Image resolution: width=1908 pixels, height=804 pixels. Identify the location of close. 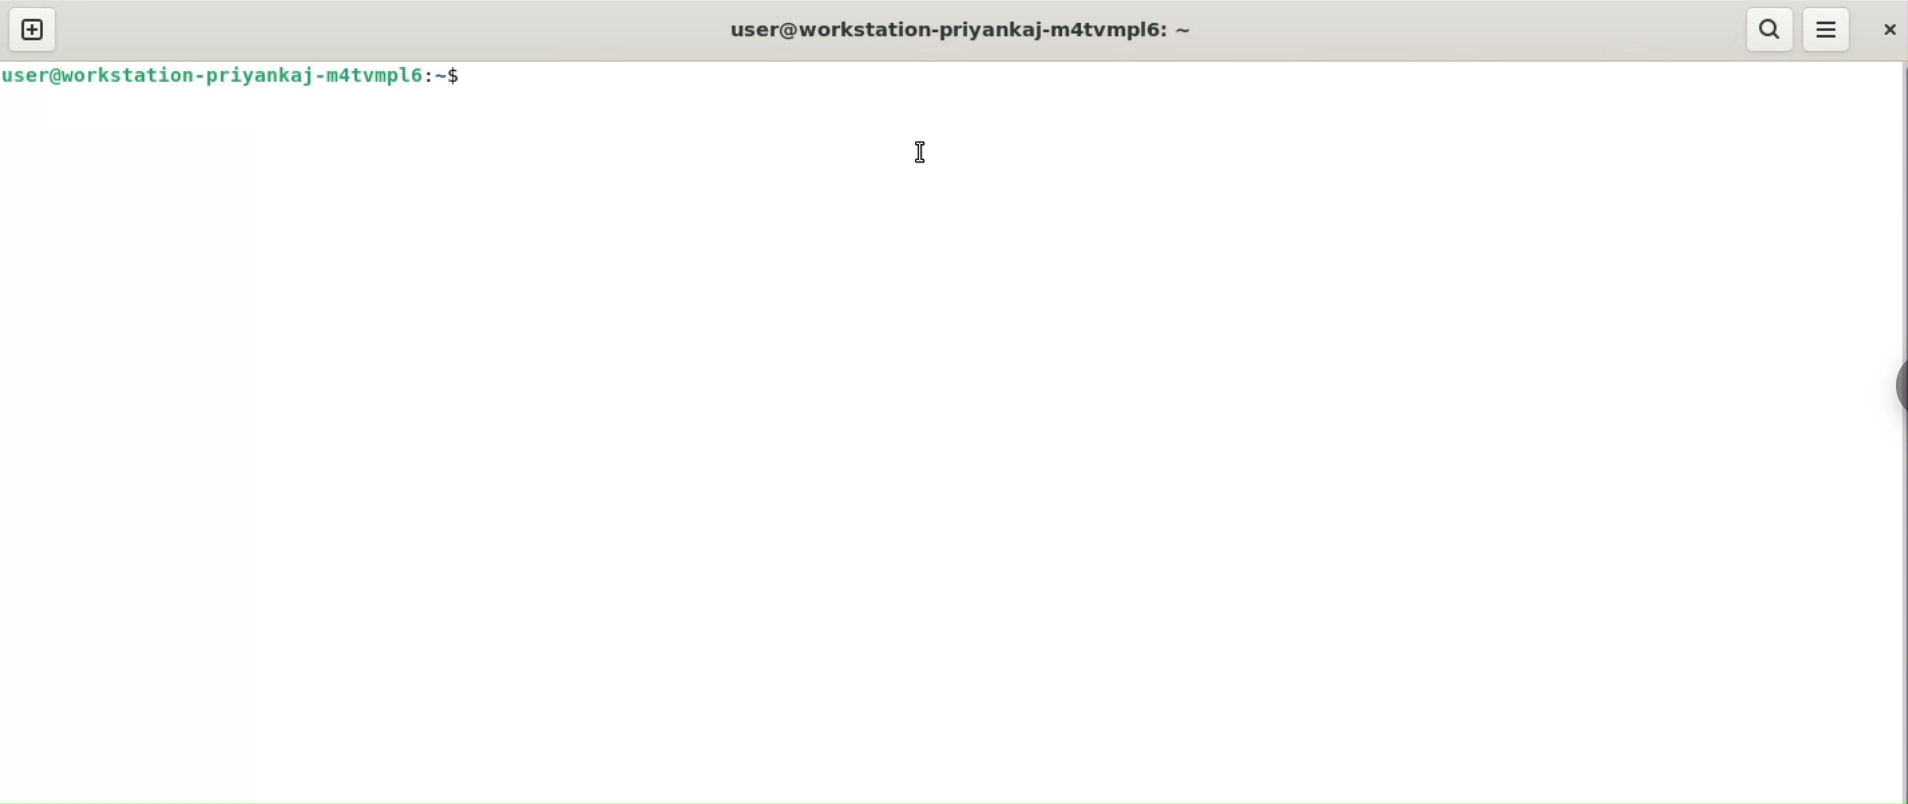
(1888, 30).